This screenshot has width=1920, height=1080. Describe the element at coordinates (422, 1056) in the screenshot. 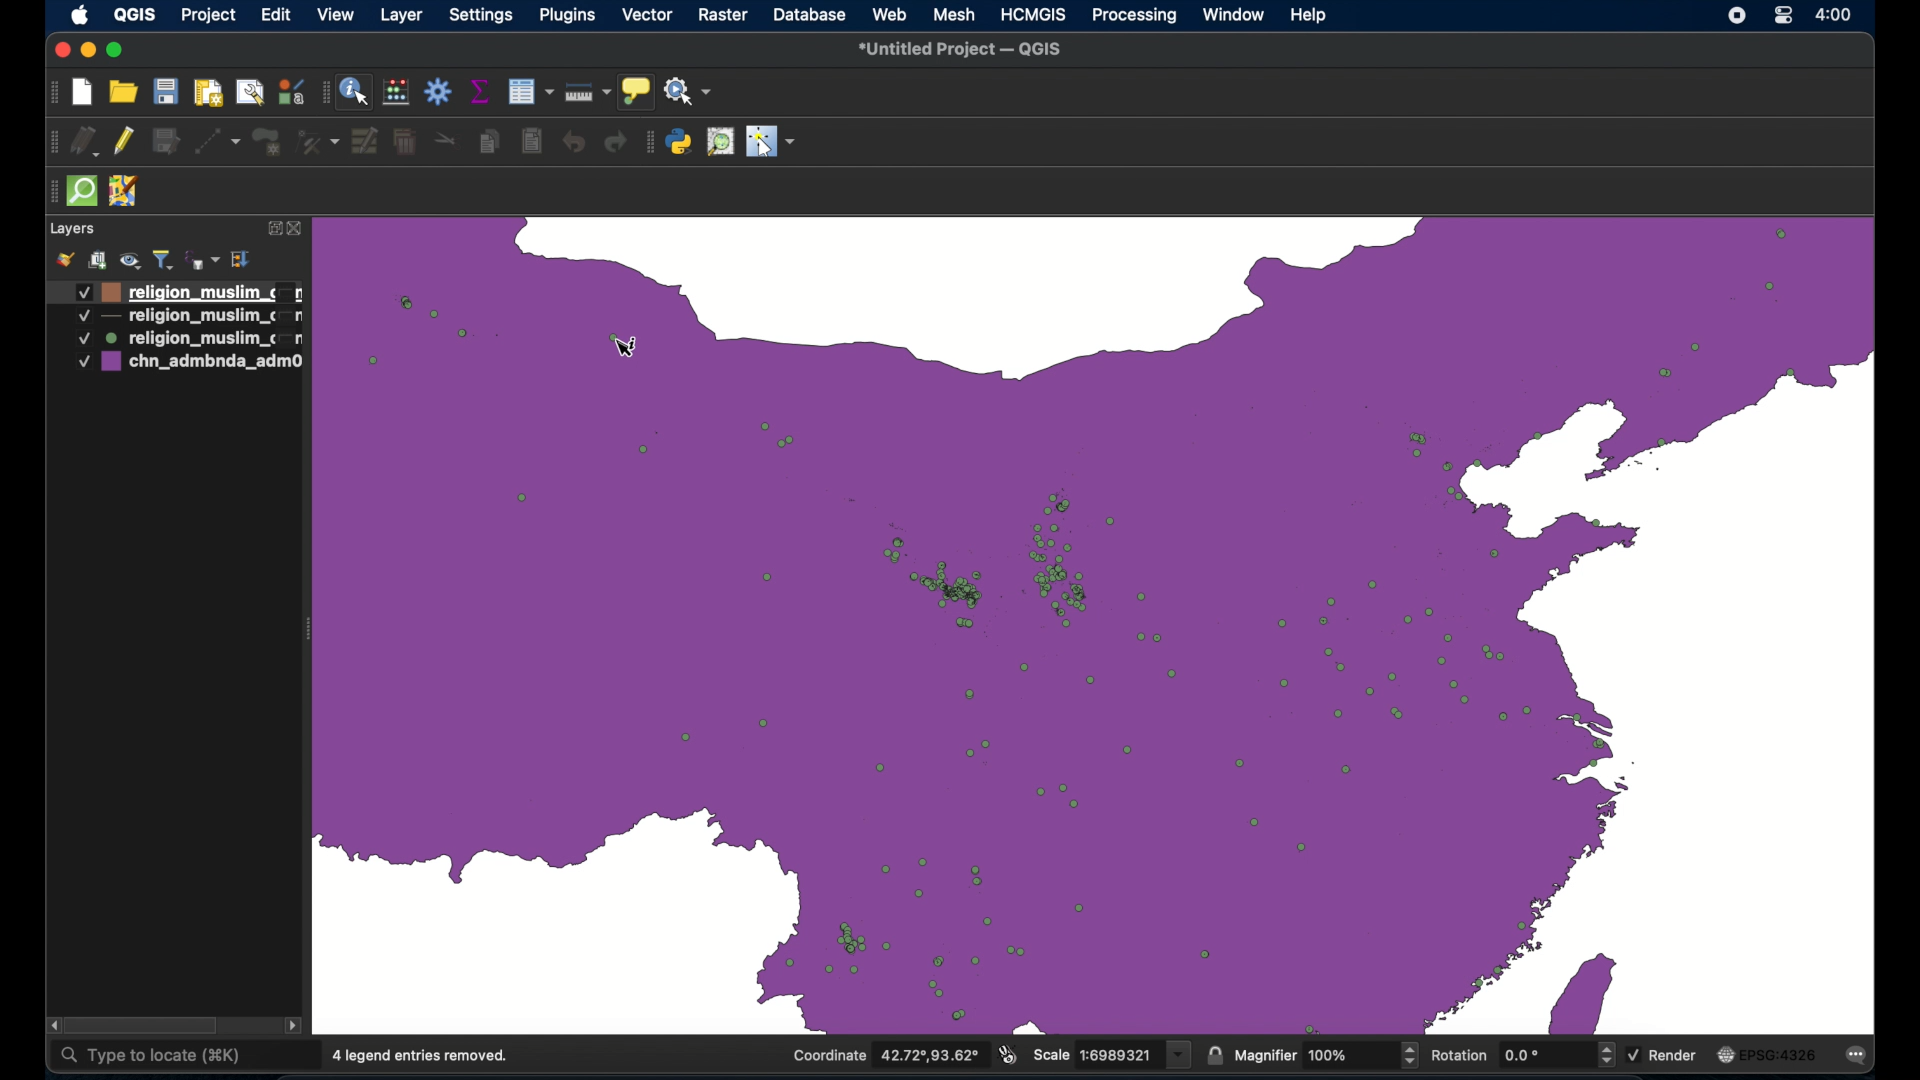

I see `4 legend entries removed` at that location.